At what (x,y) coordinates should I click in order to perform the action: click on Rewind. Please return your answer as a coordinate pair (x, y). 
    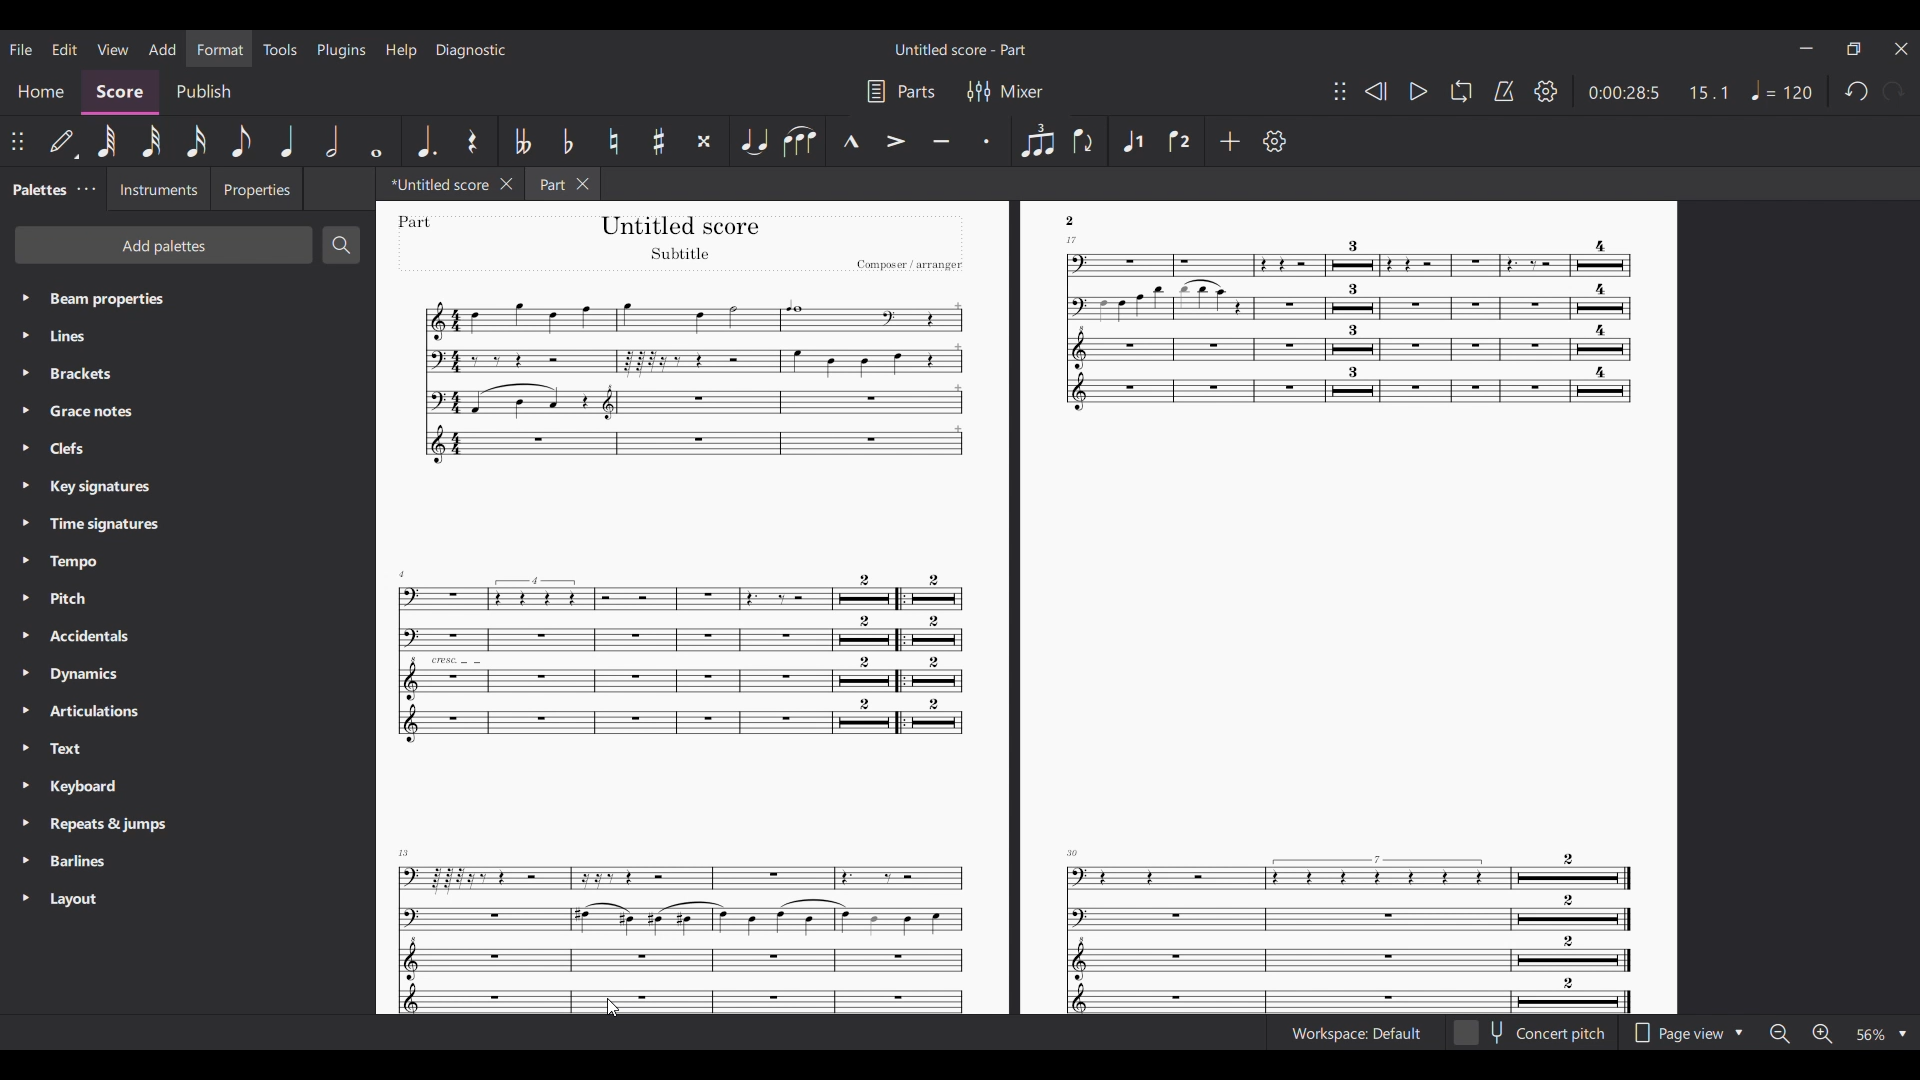
    Looking at the image, I should click on (1376, 91).